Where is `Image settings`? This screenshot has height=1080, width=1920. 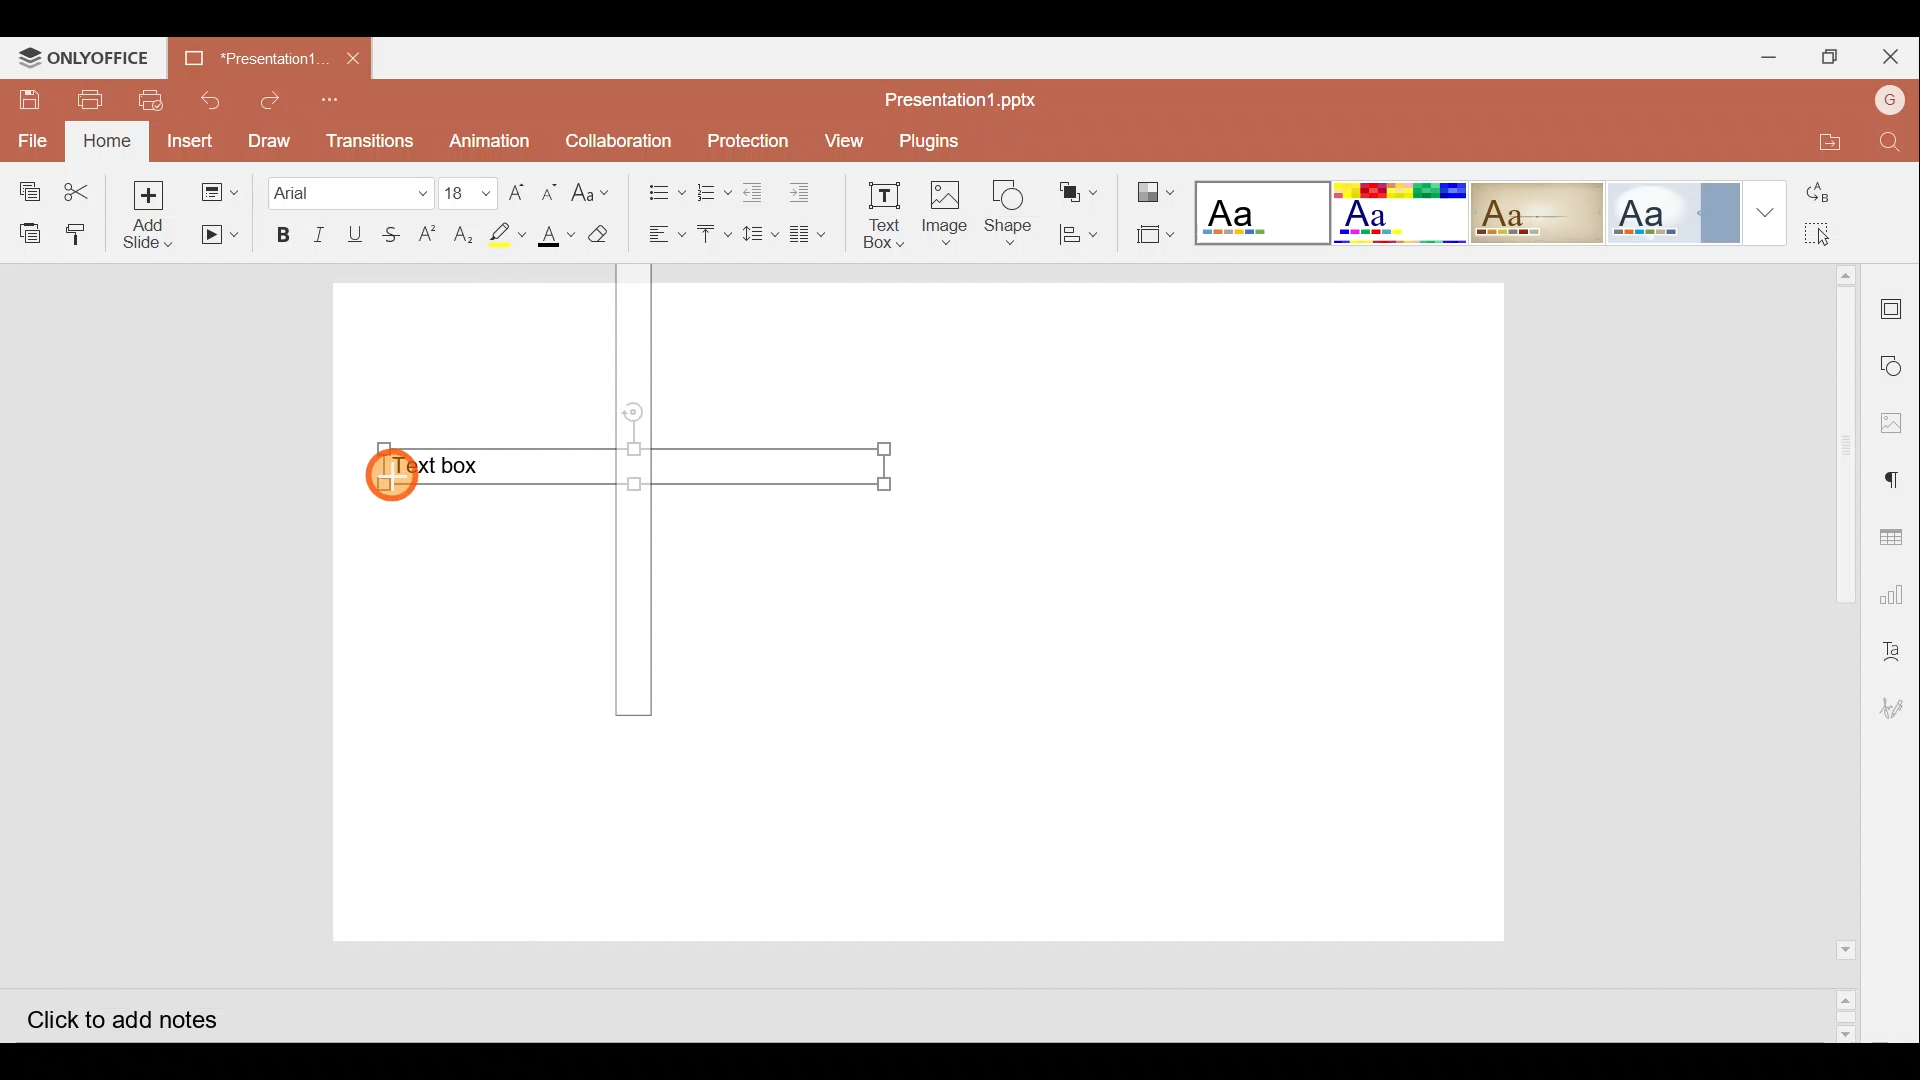
Image settings is located at coordinates (1897, 423).